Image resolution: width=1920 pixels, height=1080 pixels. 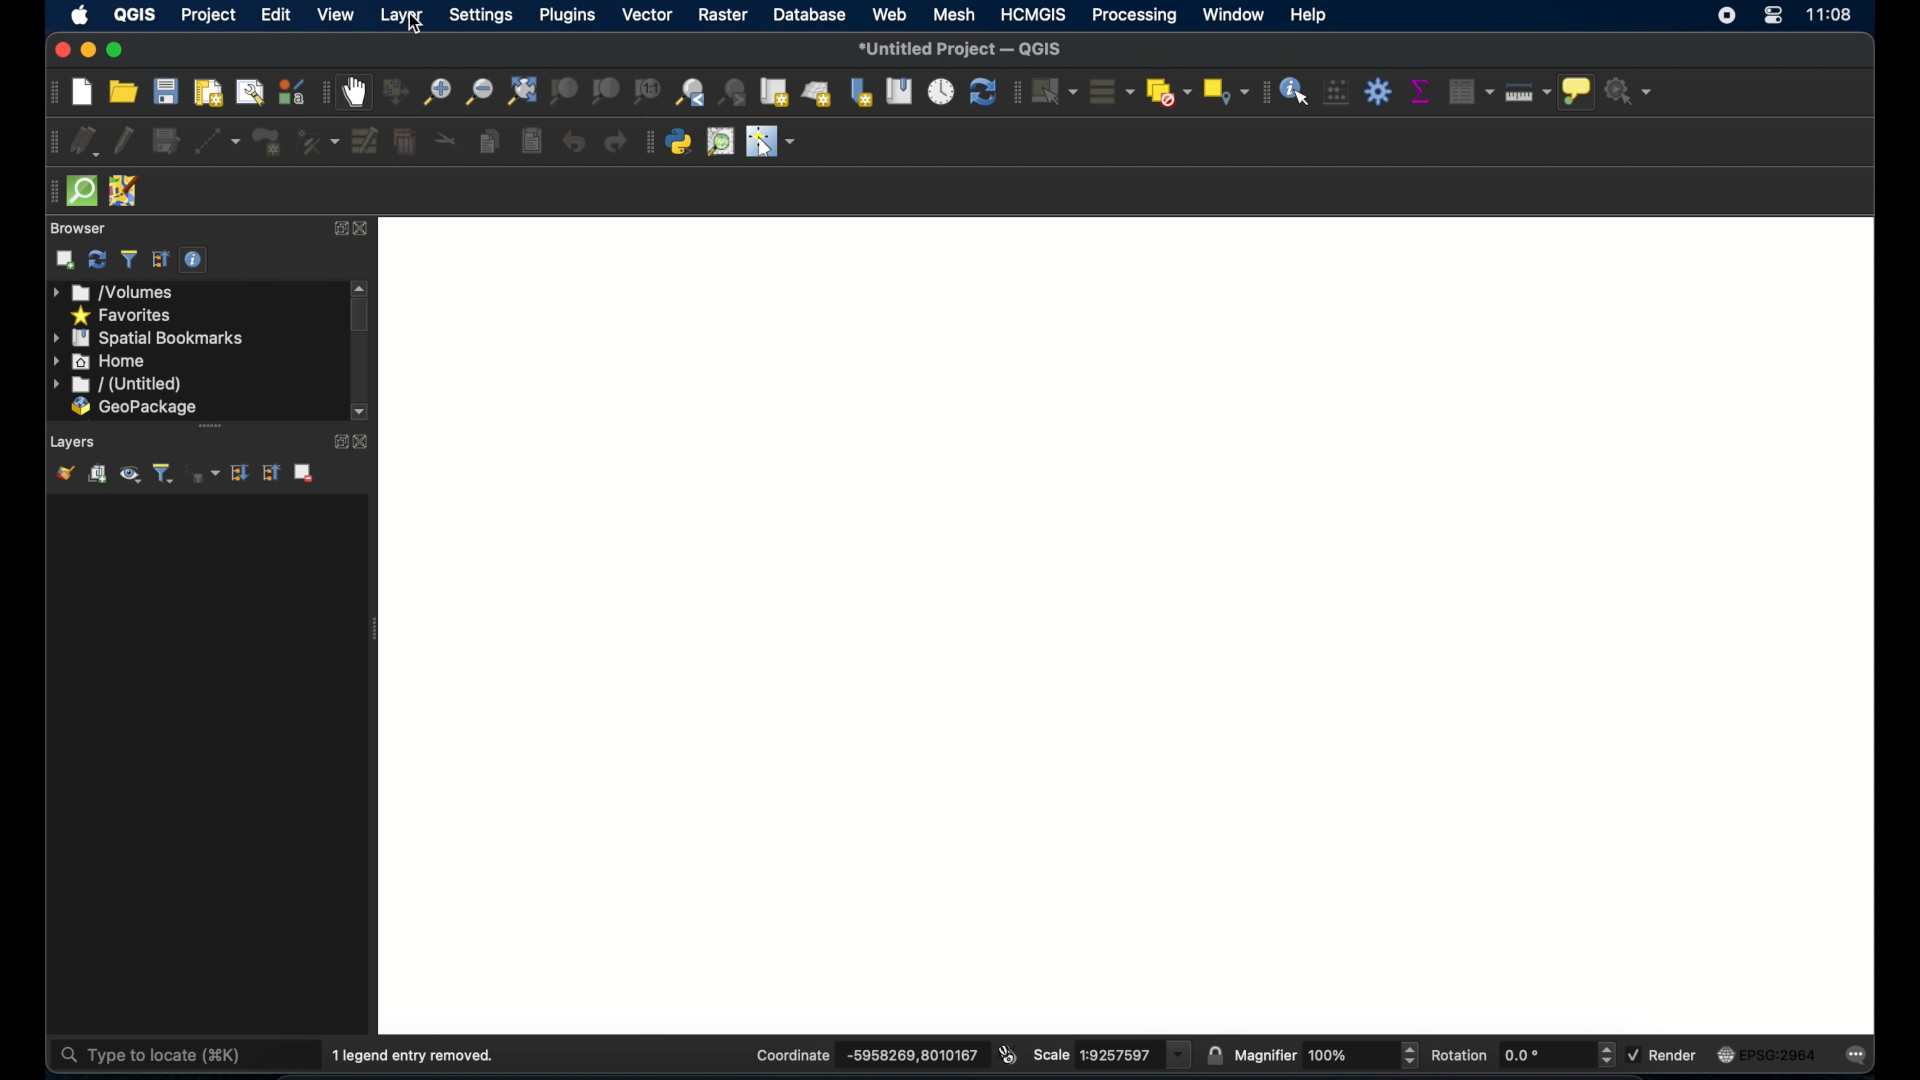 What do you see at coordinates (445, 141) in the screenshot?
I see `cut features` at bounding box center [445, 141].